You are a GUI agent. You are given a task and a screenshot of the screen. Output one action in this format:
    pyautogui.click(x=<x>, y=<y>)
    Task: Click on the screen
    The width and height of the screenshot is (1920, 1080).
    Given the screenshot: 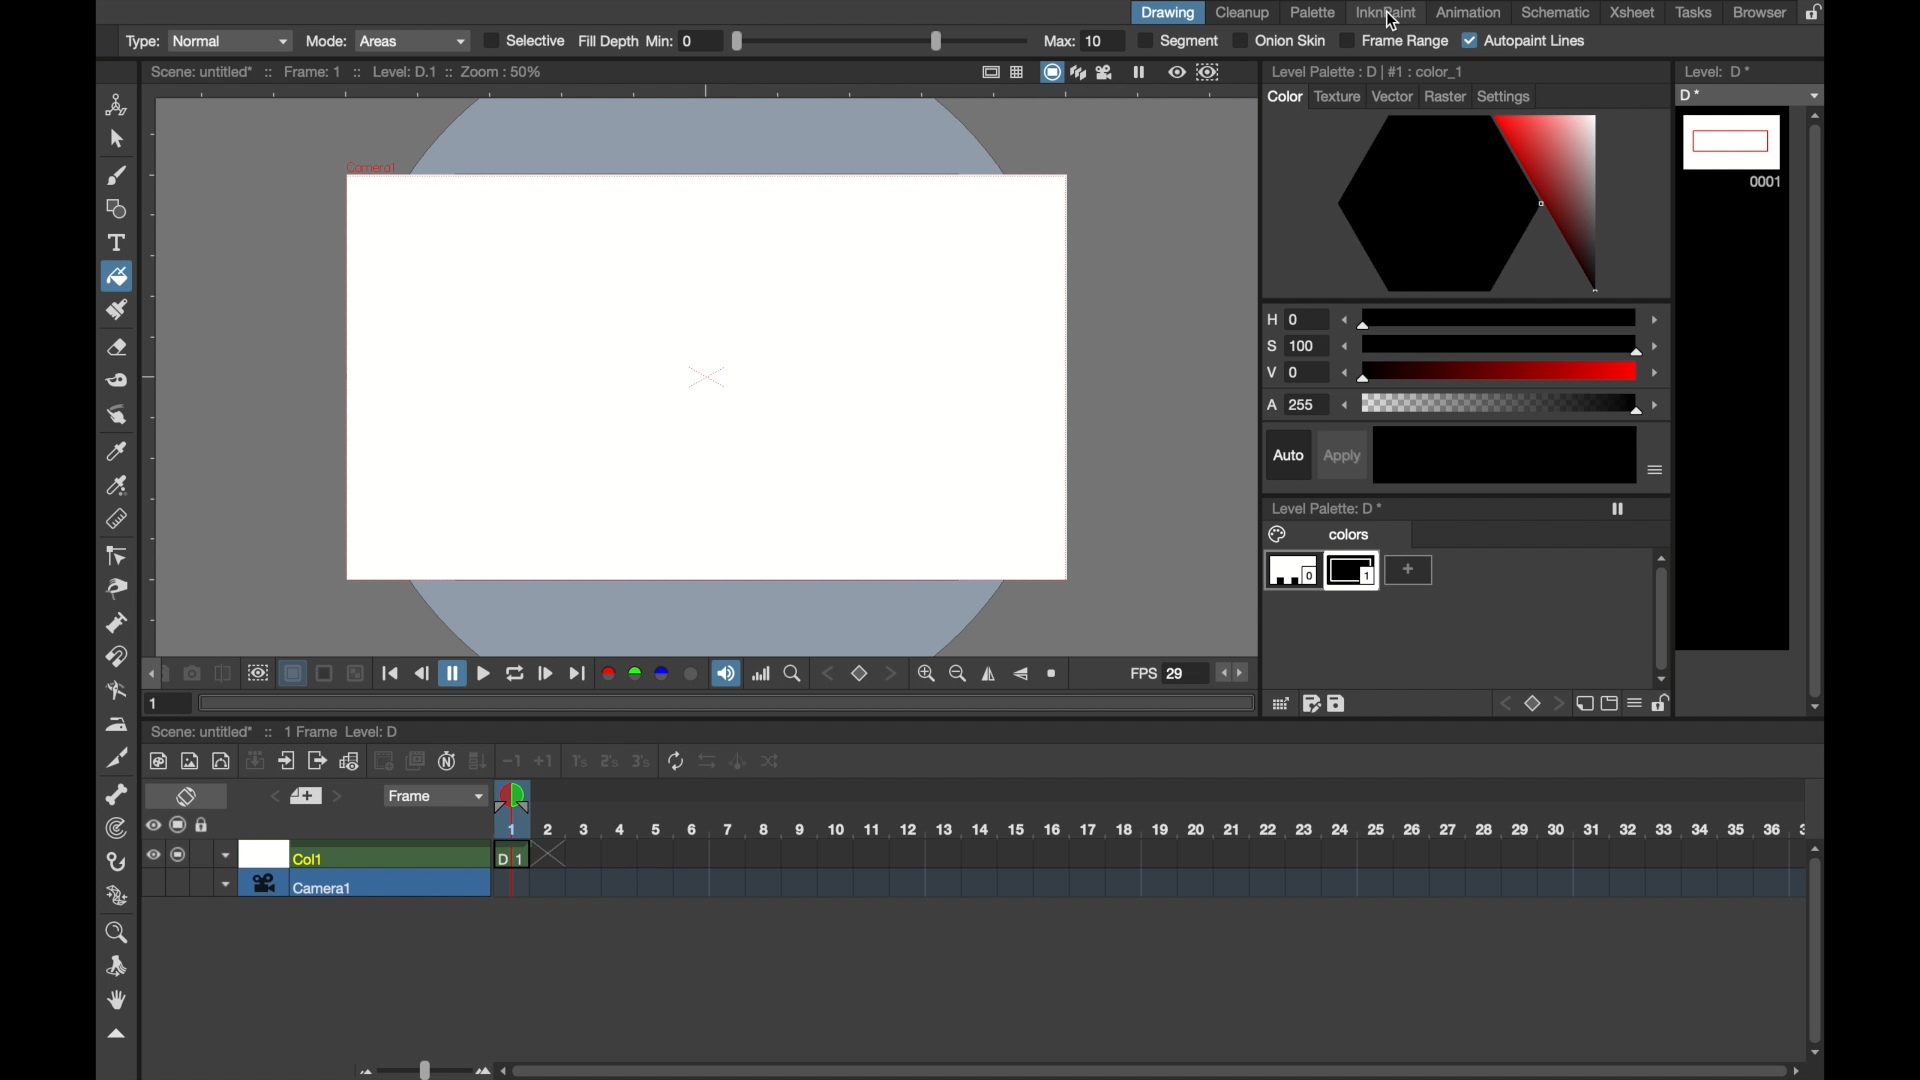 What is the action you would take?
    pyautogui.click(x=1609, y=704)
    